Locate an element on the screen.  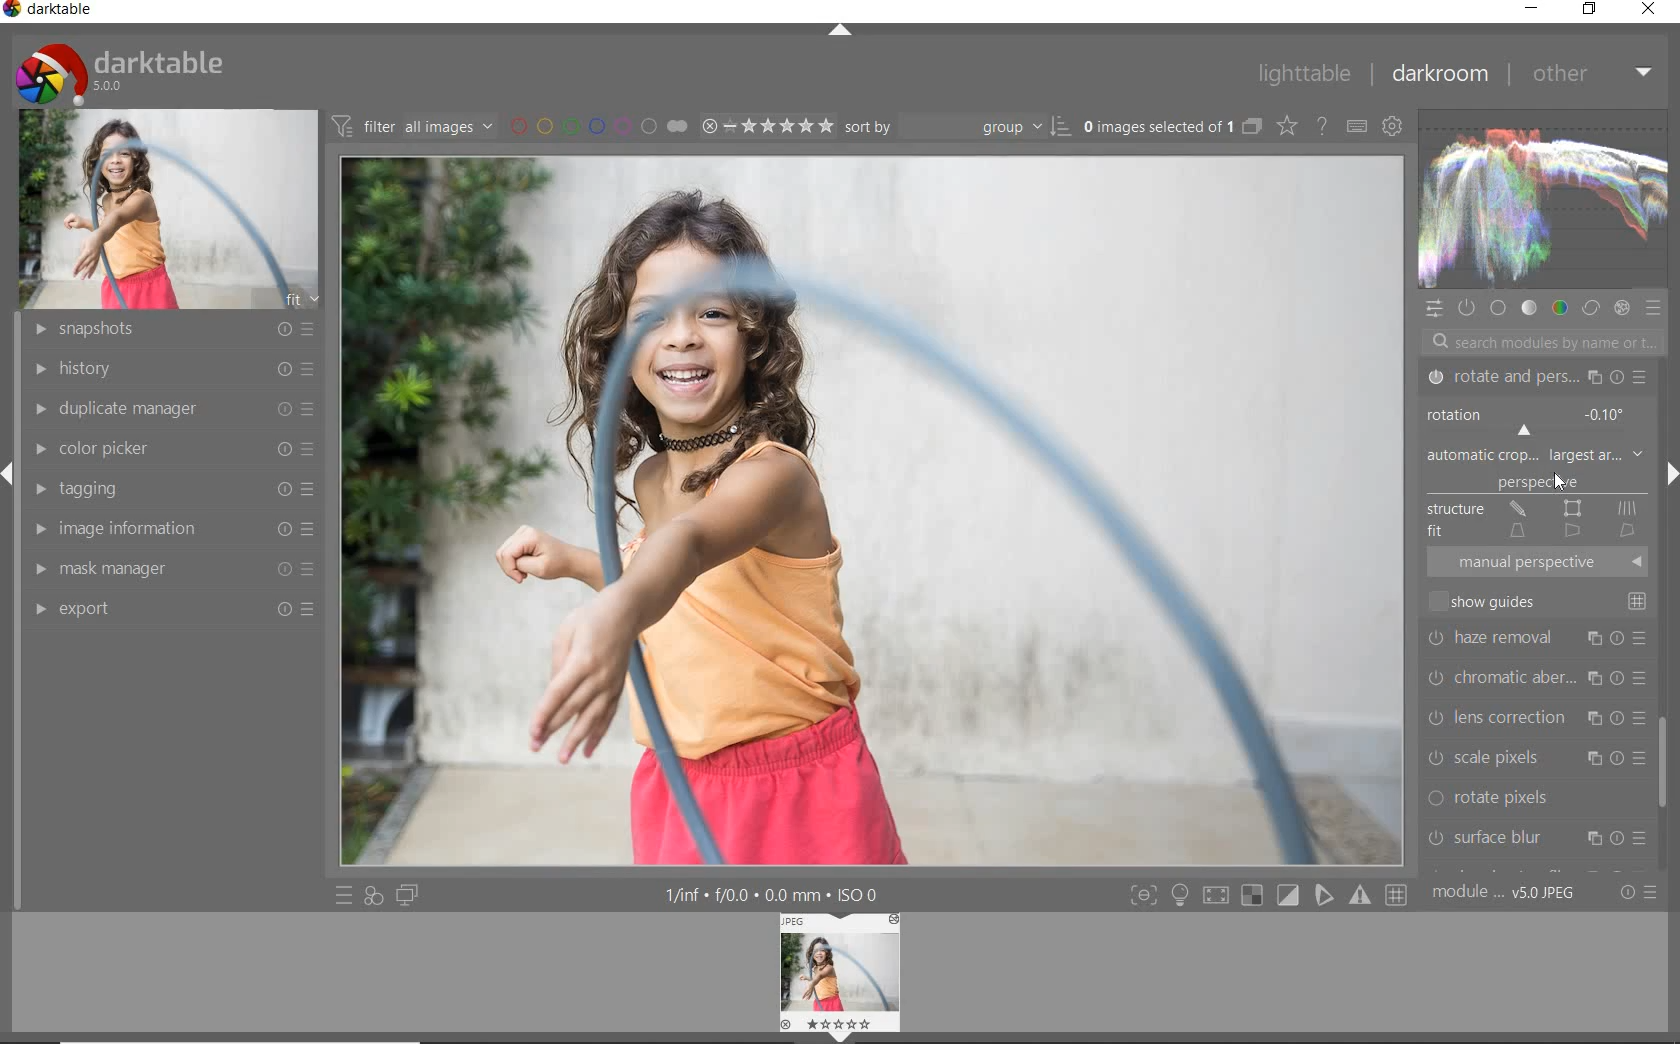
snapshots is located at coordinates (170, 331).